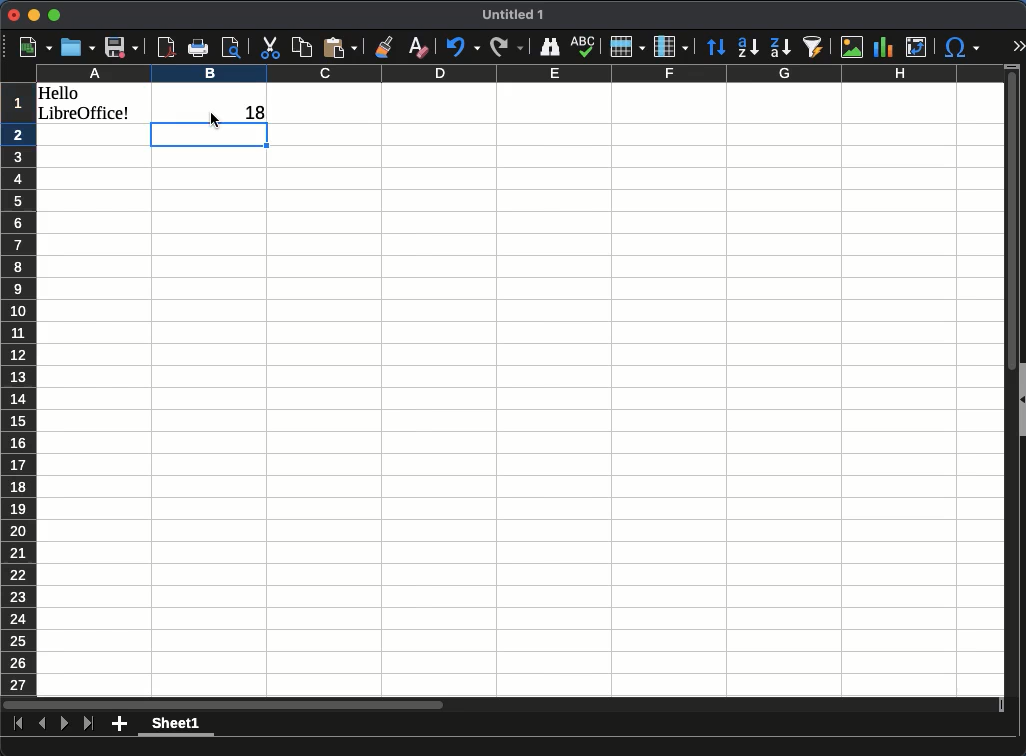 This screenshot has width=1026, height=756. I want to click on ascending, so click(748, 45).